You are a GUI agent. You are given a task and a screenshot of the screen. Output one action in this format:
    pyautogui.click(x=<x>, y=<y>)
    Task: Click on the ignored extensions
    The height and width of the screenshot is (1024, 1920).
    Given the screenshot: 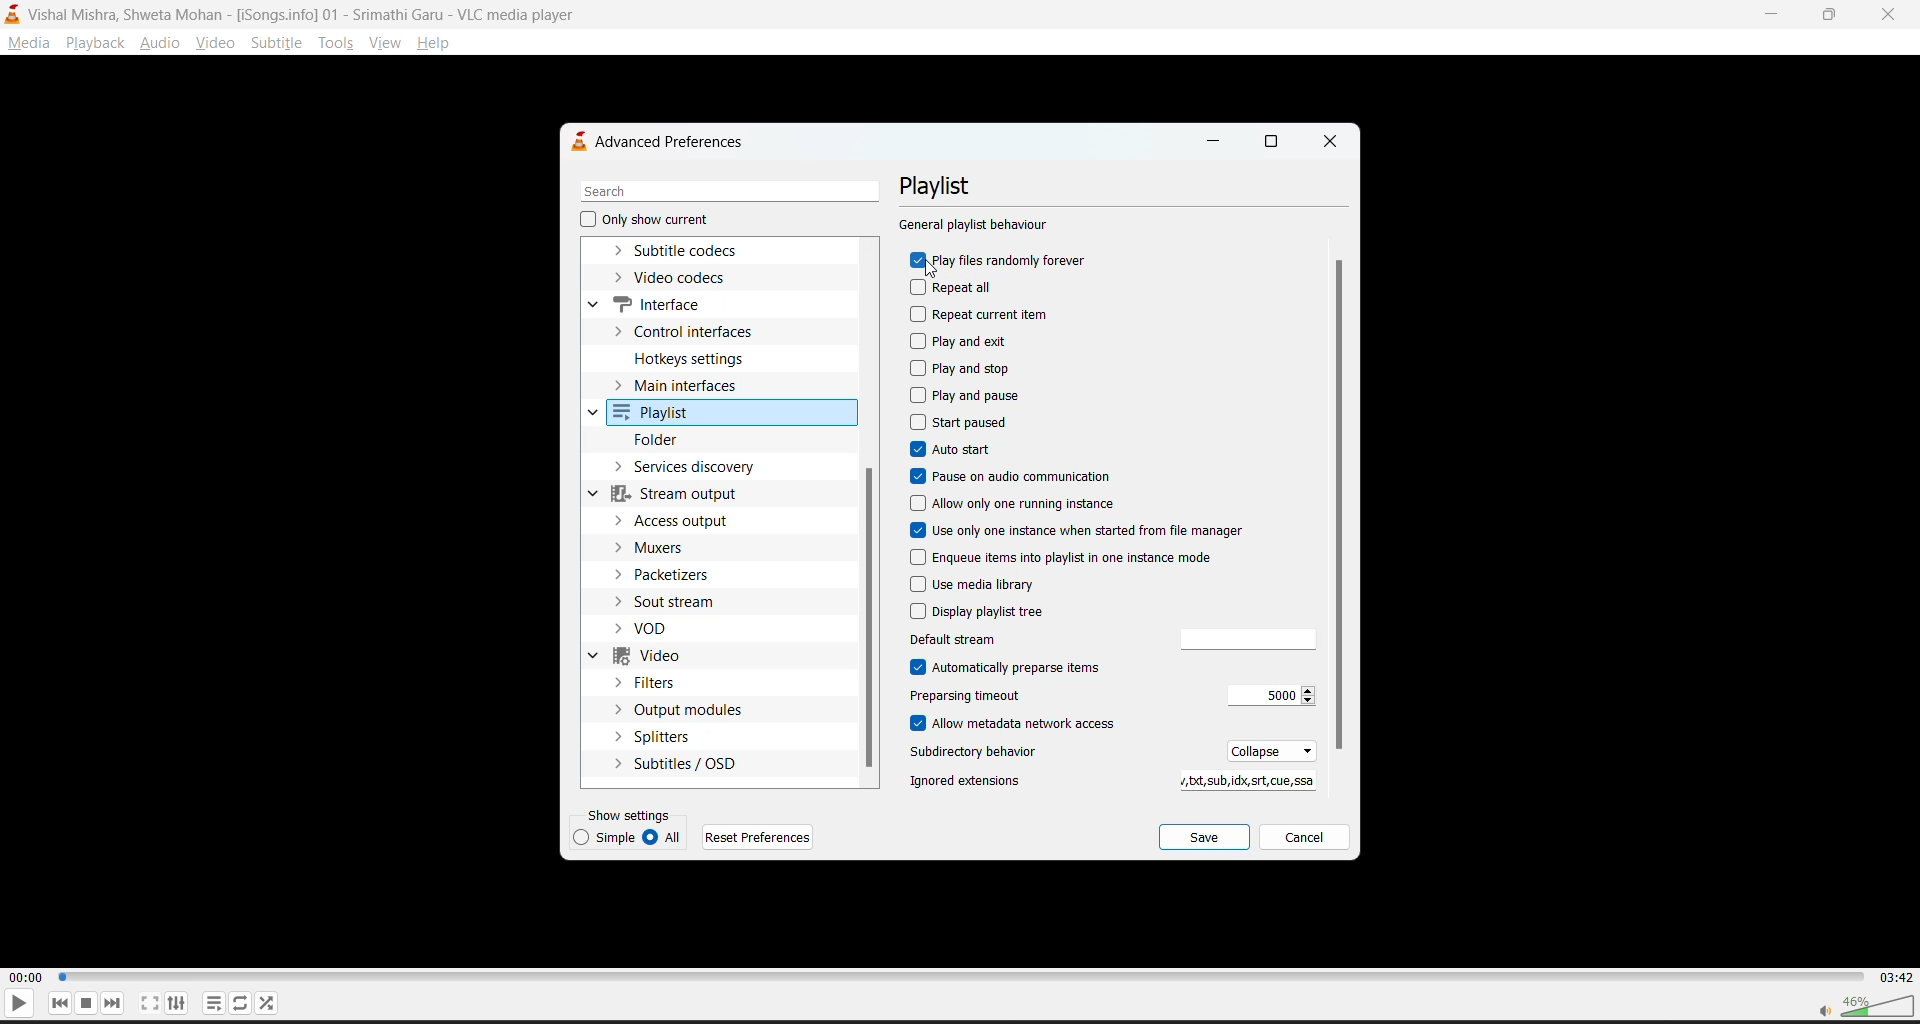 What is the action you would take?
    pyautogui.click(x=1111, y=784)
    